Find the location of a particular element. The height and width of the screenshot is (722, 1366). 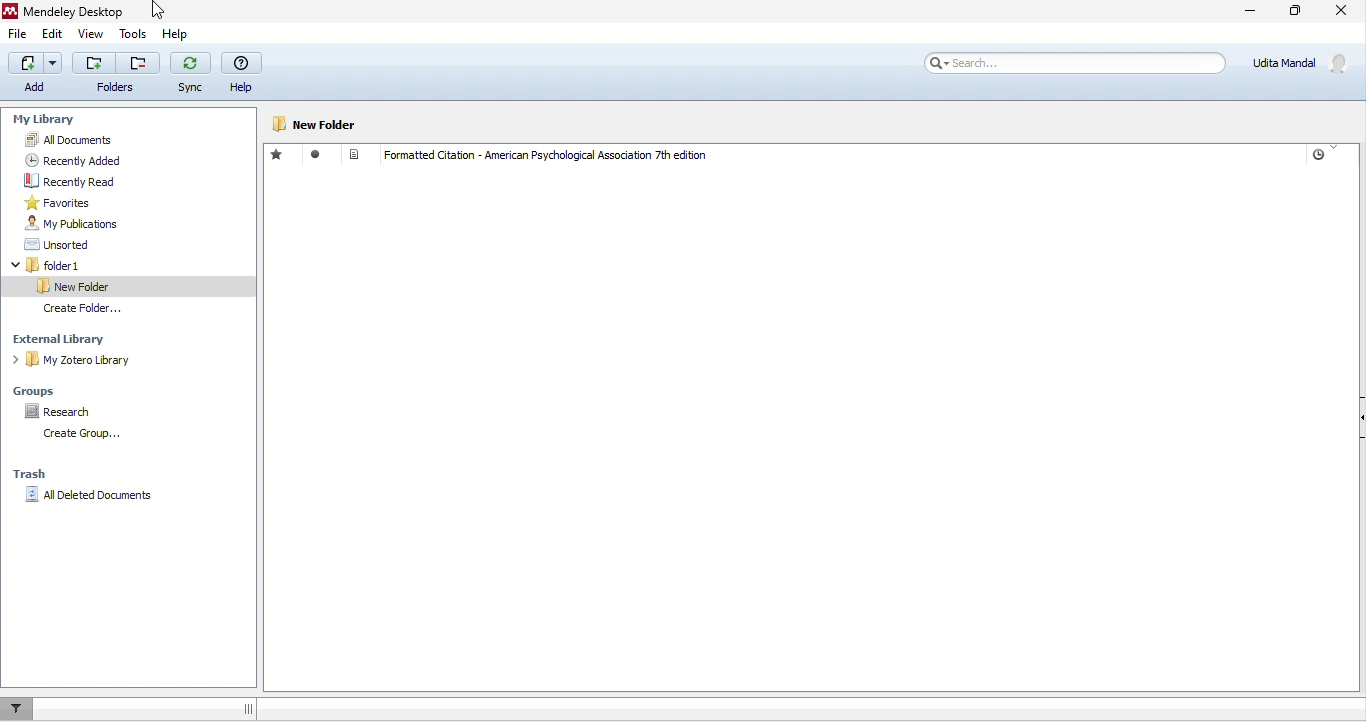

create group is located at coordinates (84, 434).